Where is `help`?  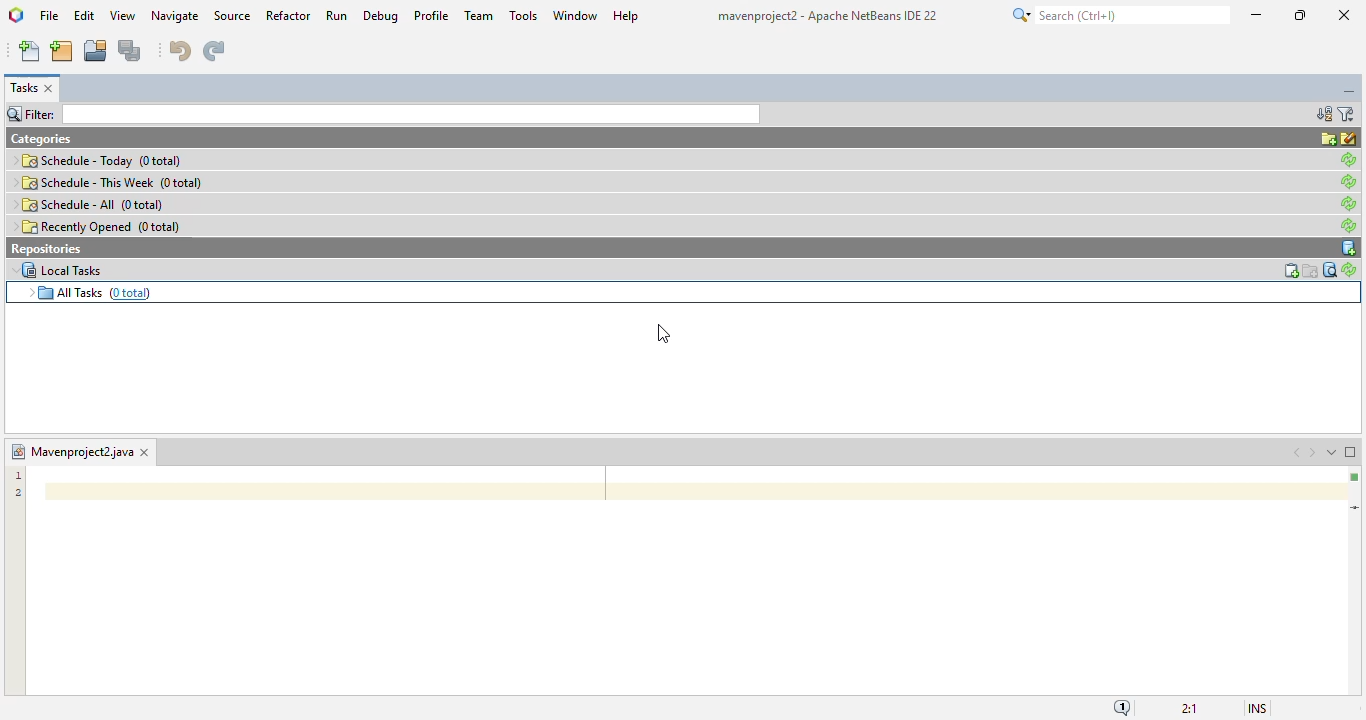 help is located at coordinates (626, 16).